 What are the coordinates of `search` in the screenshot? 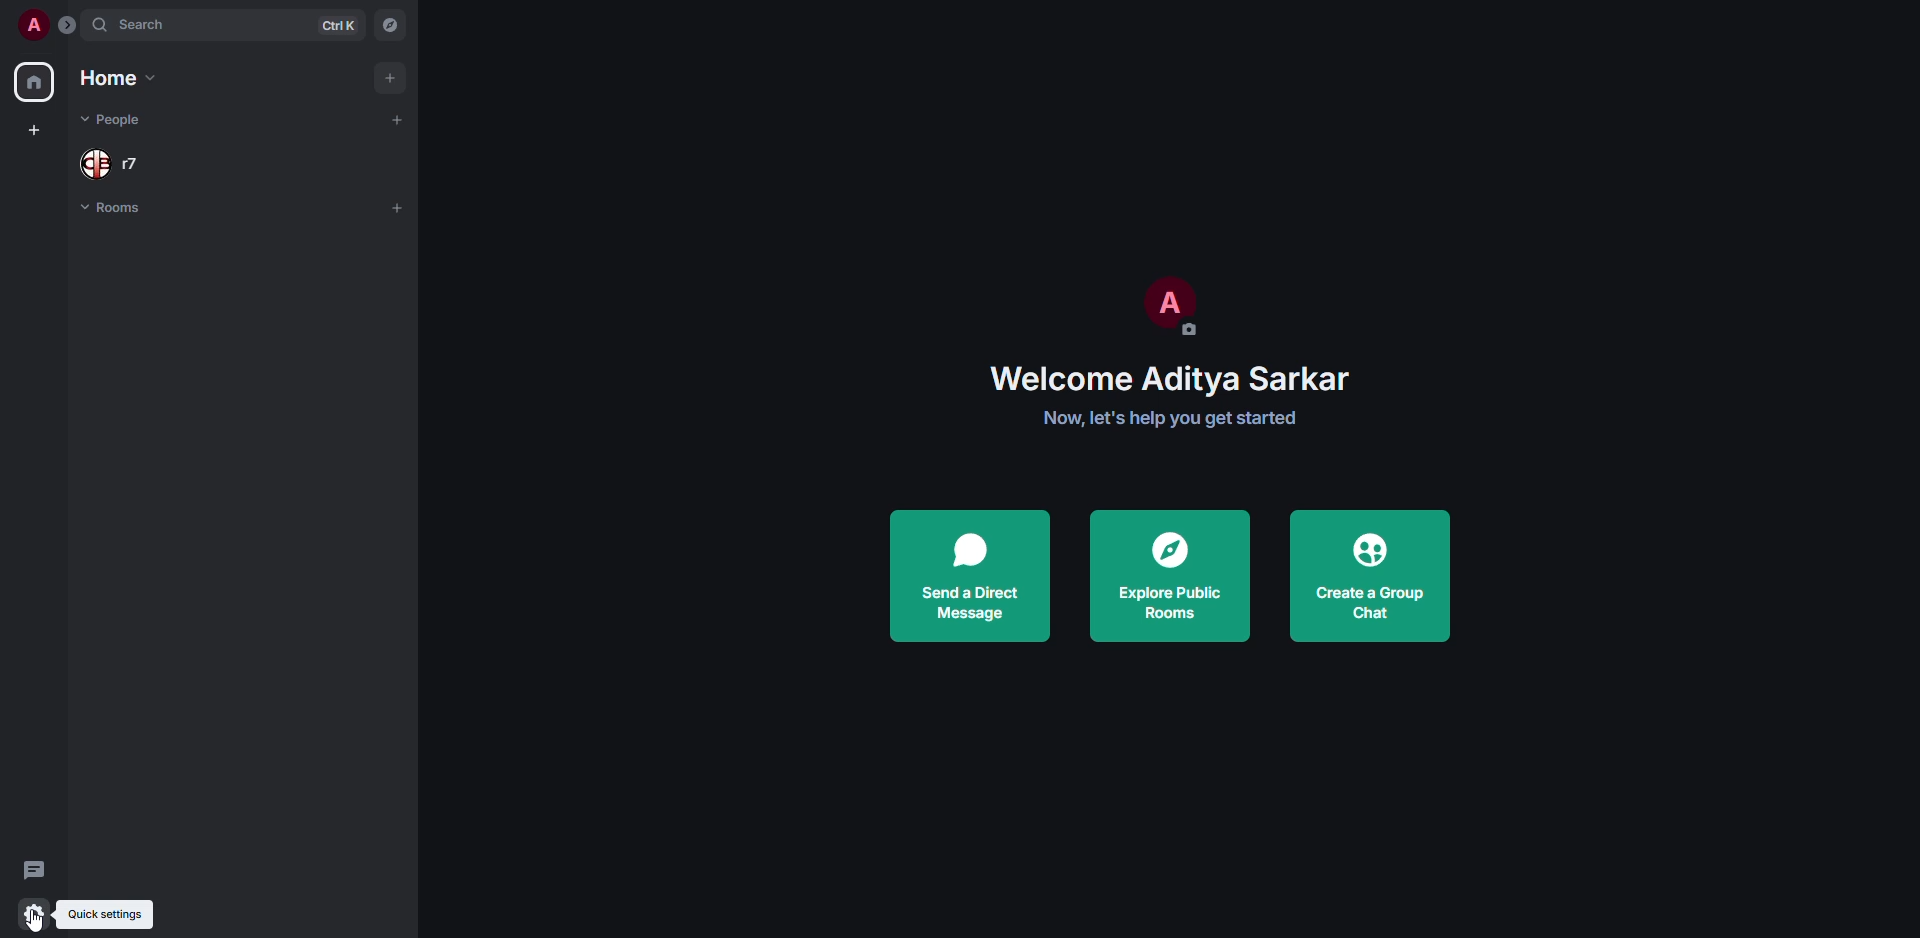 It's located at (147, 26).